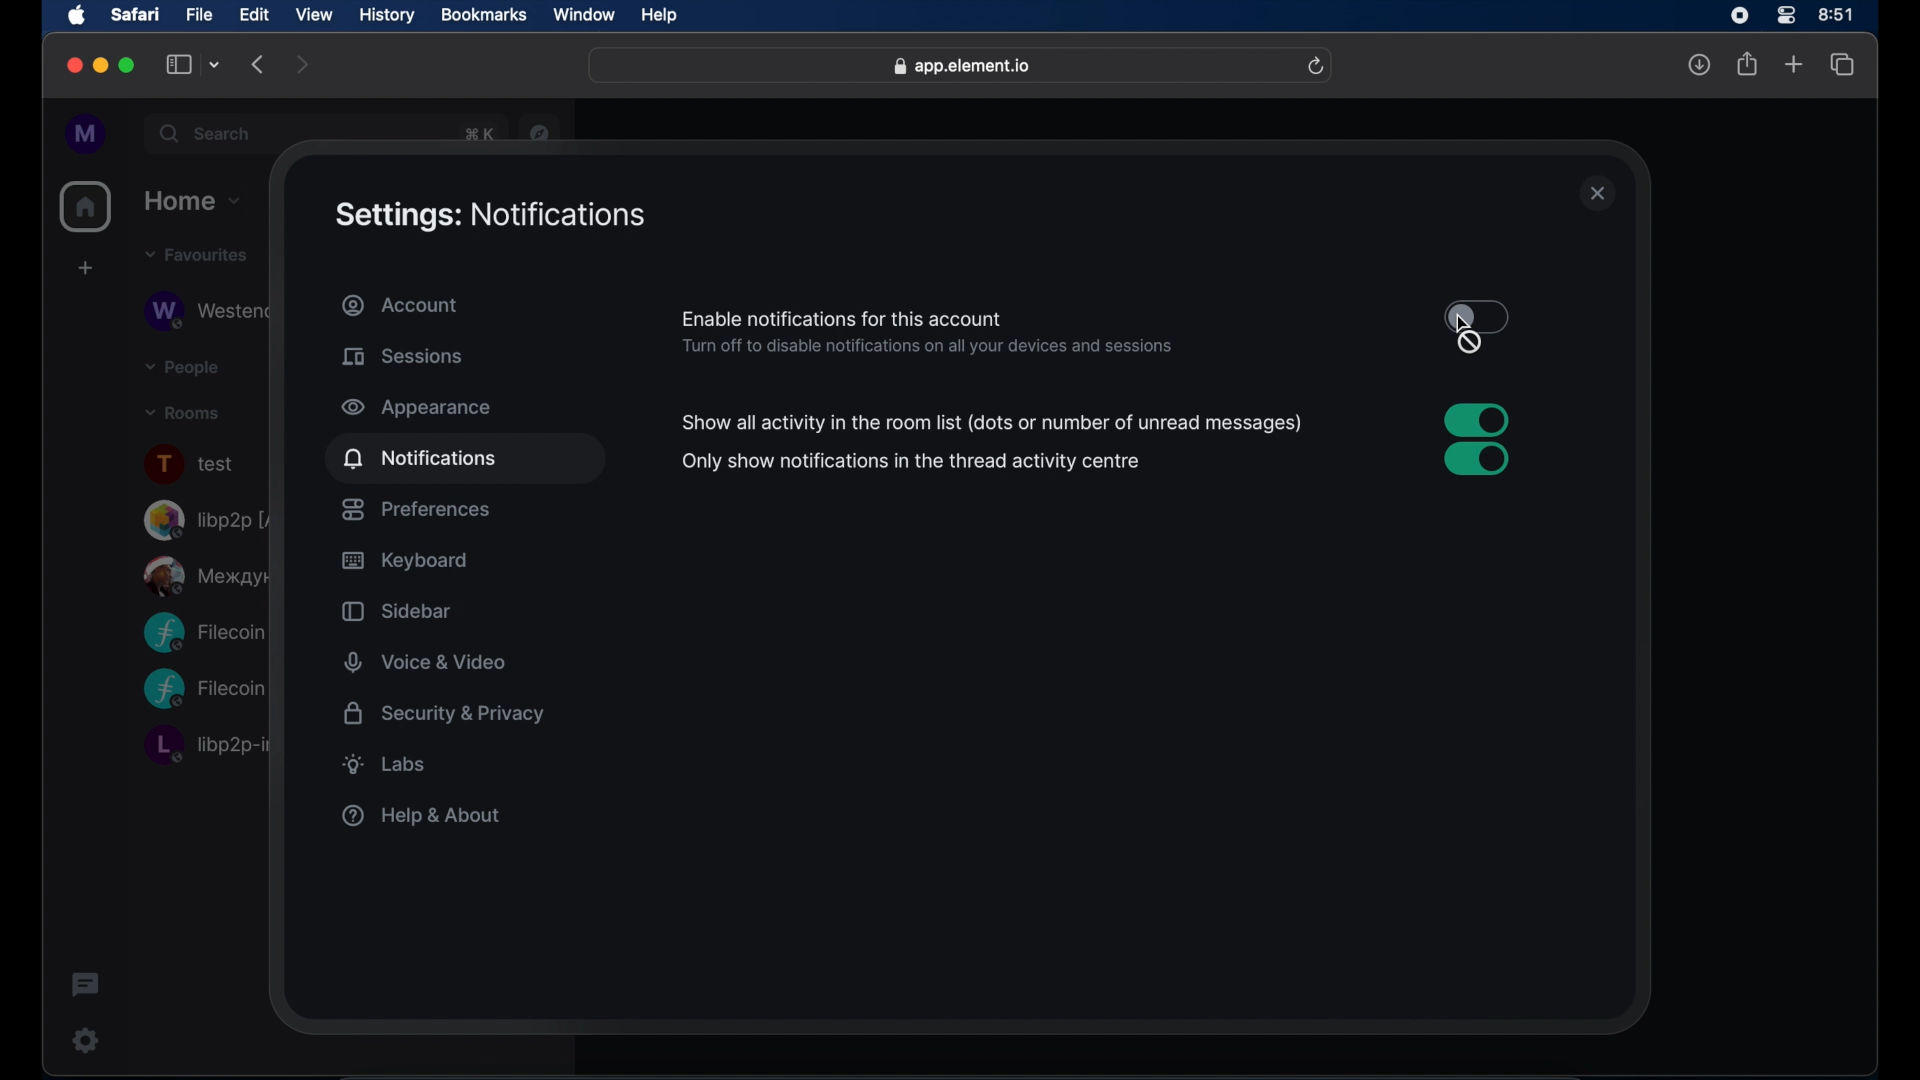 The image size is (1920, 1080). I want to click on window, so click(584, 14).